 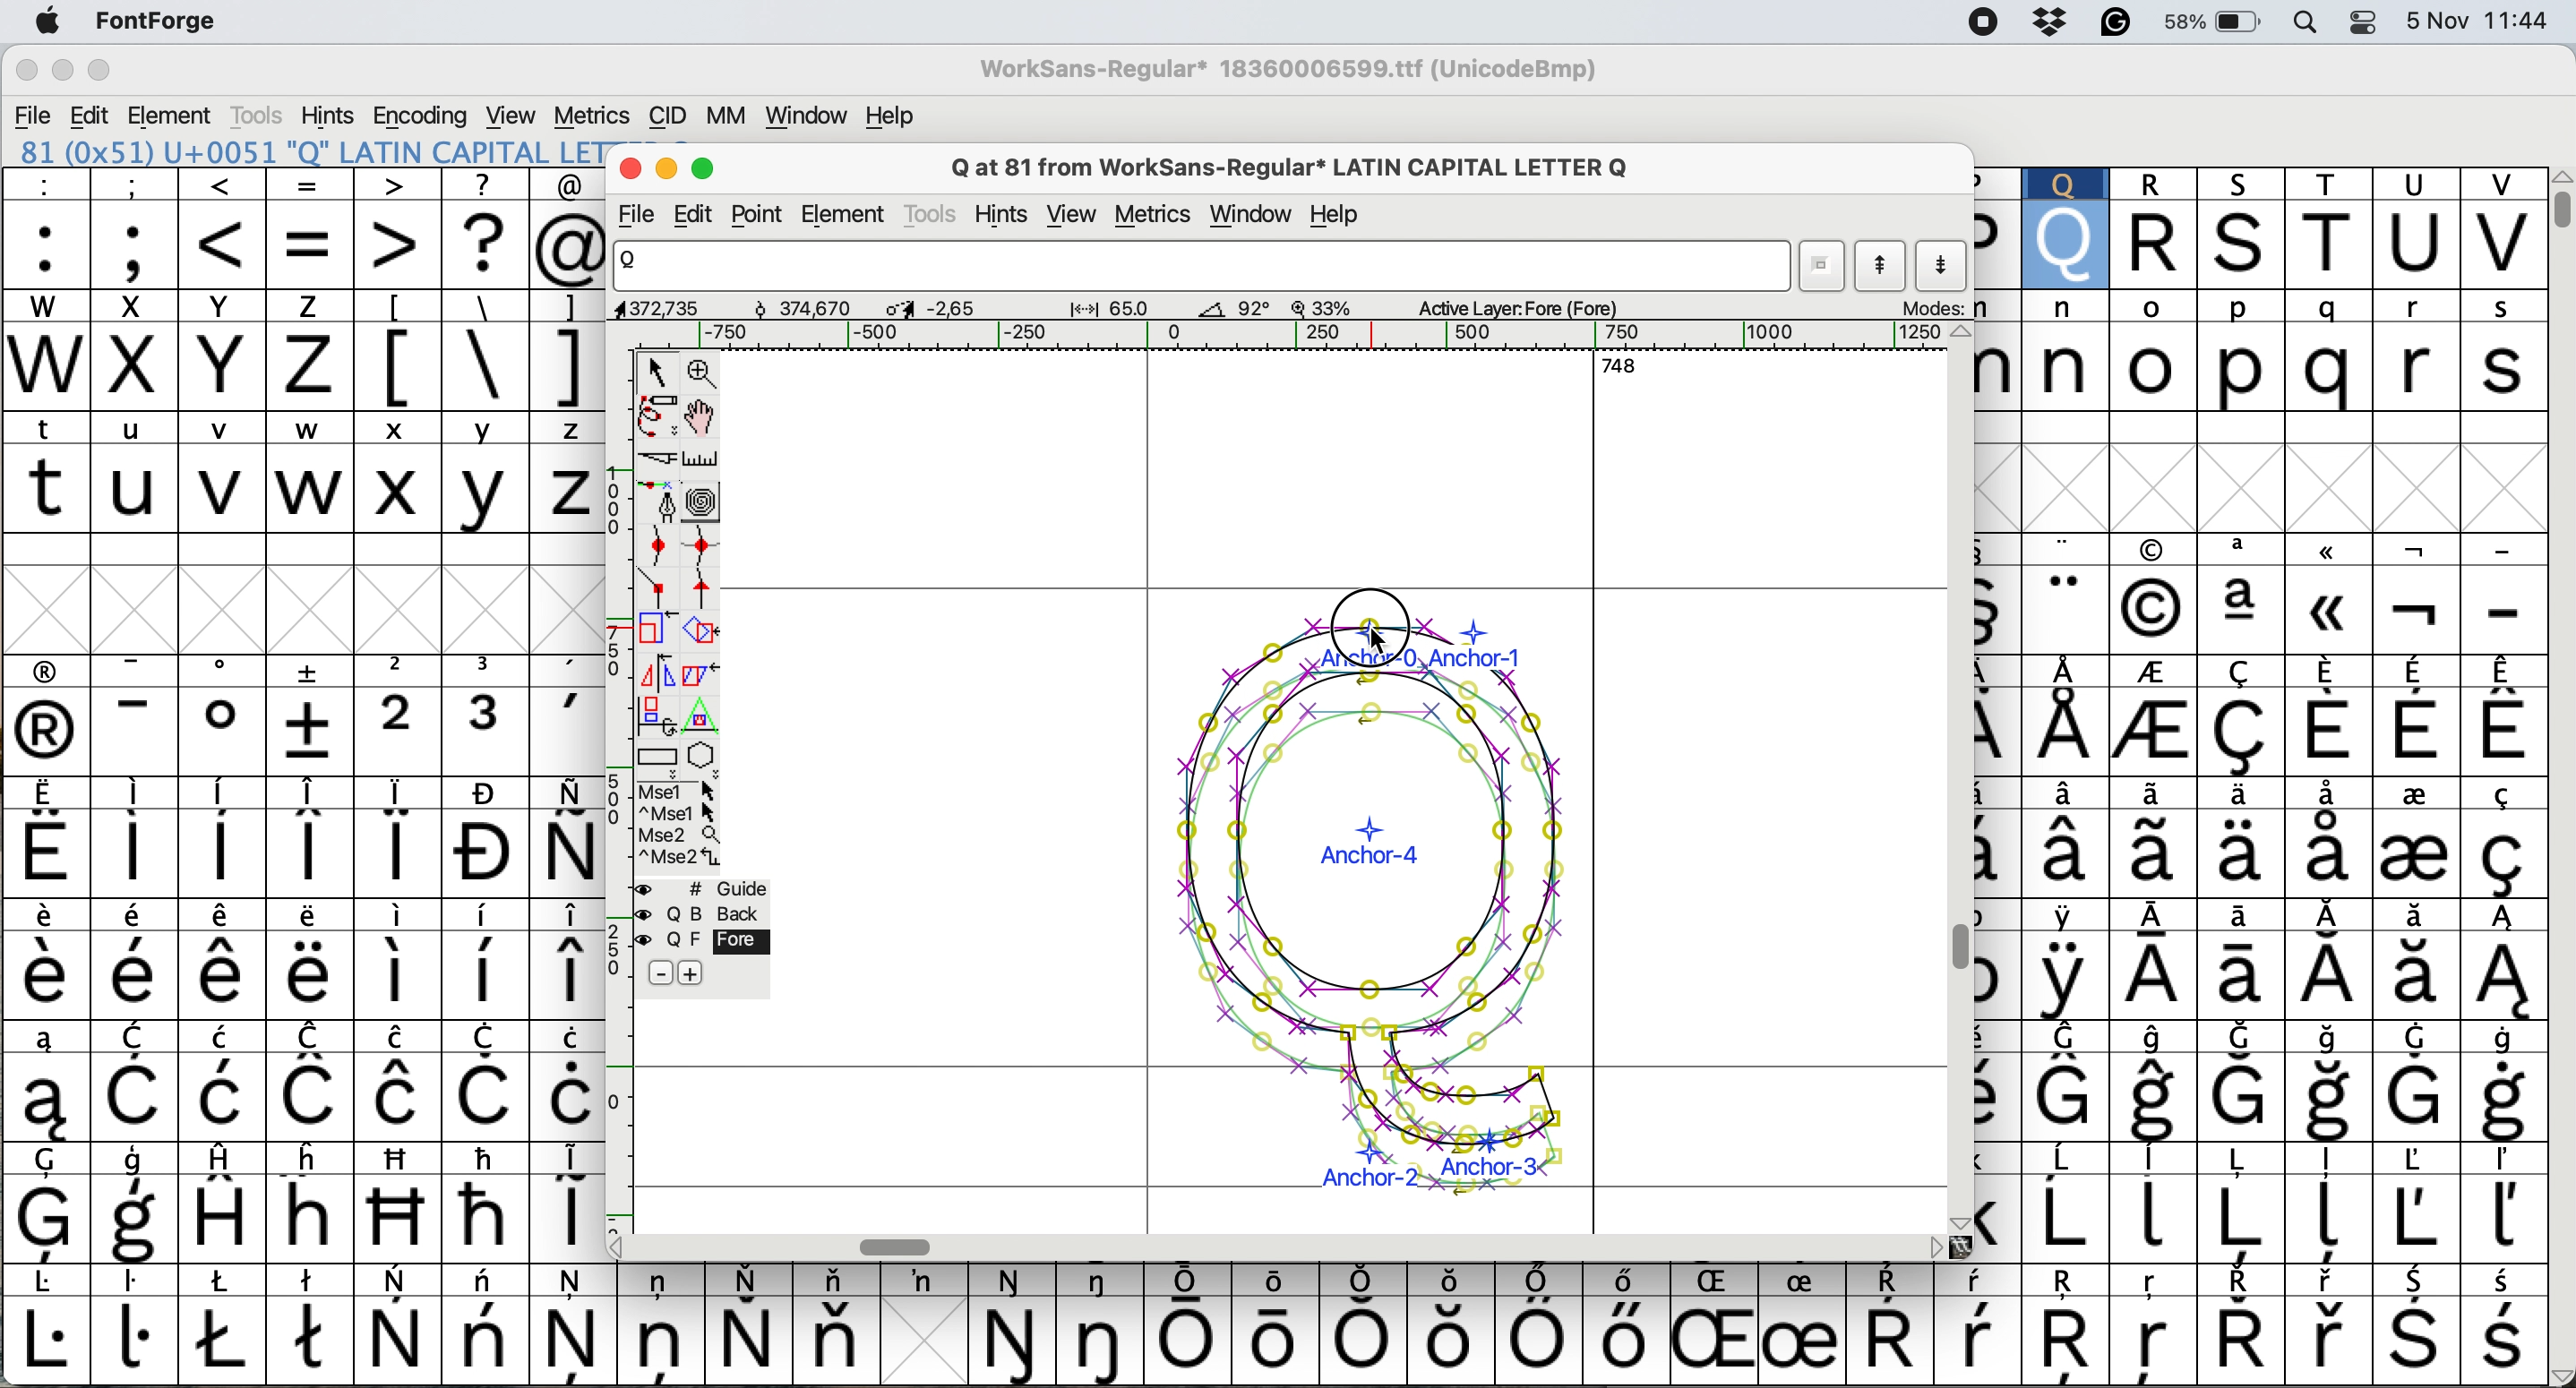 I want to click on 5 Nov 11:44, so click(x=2477, y=29).